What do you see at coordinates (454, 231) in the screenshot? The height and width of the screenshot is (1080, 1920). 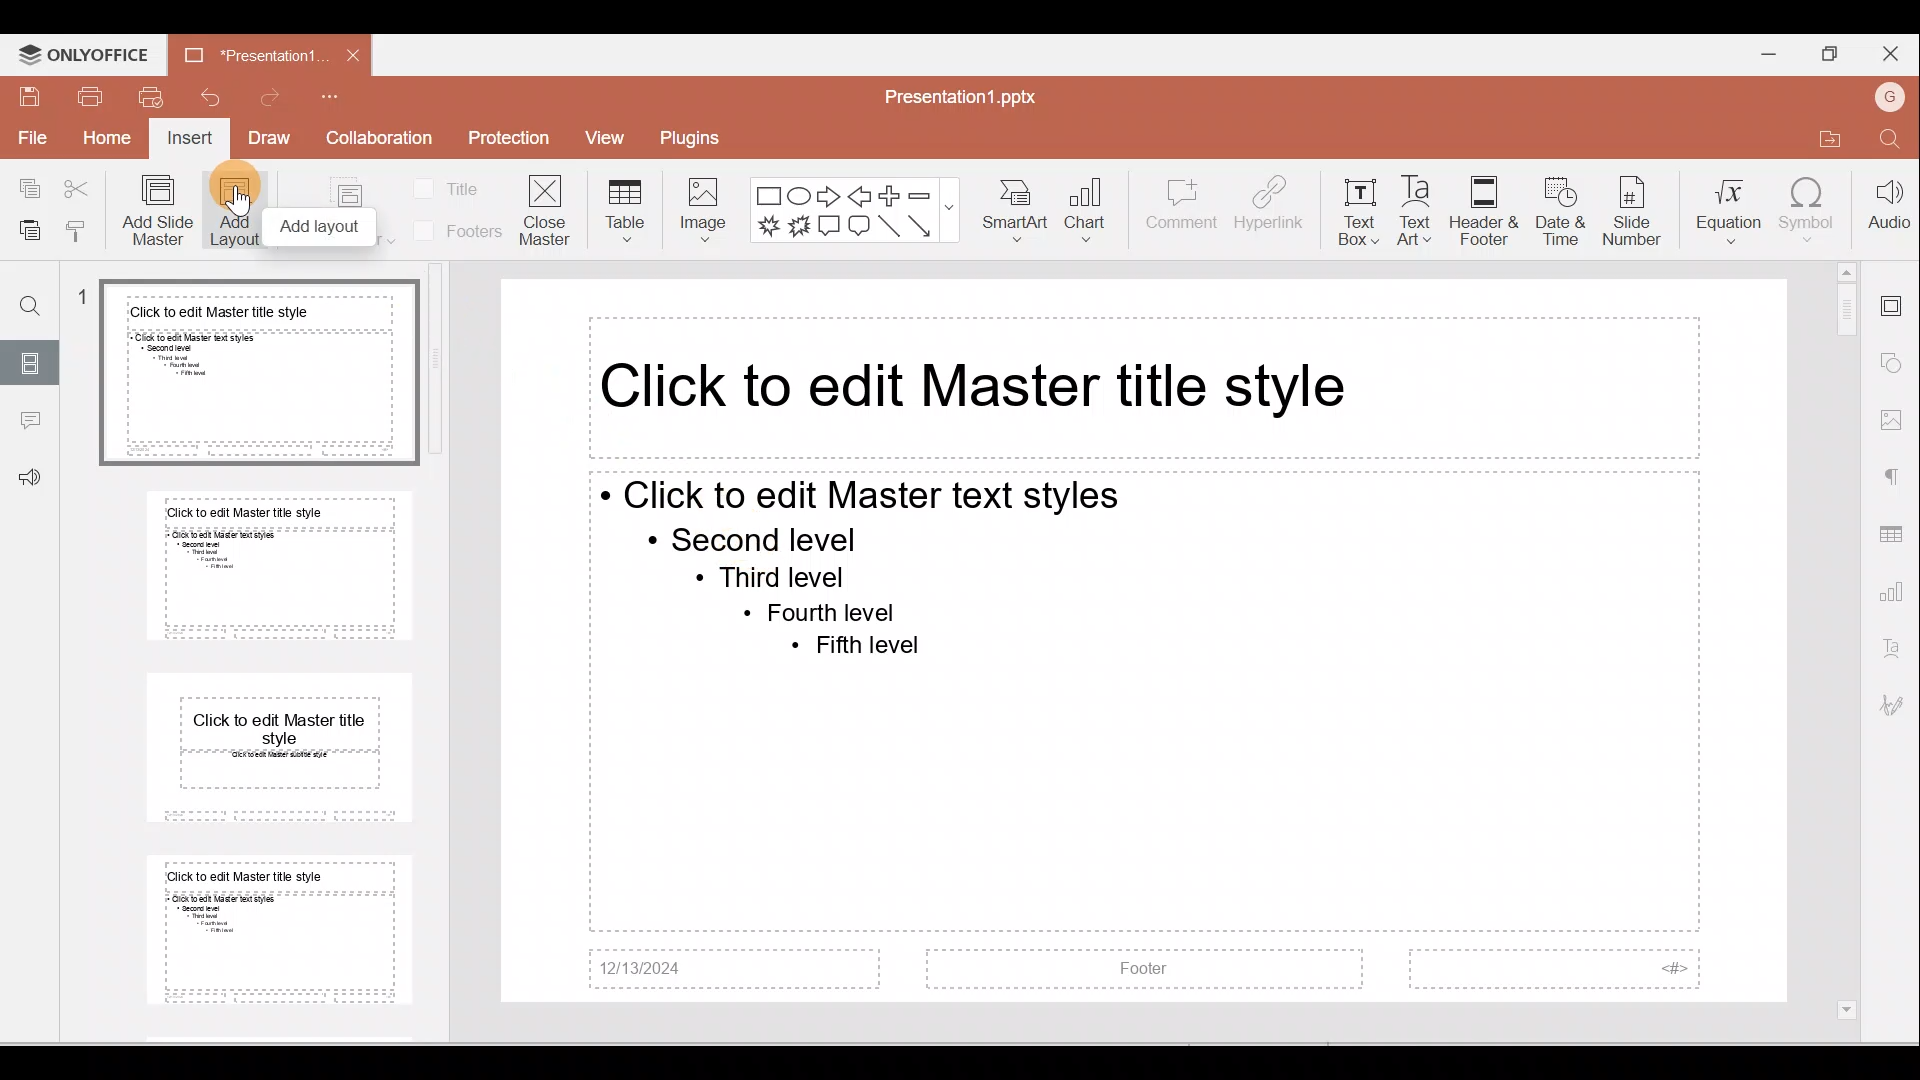 I see `Footers` at bounding box center [454, 231].